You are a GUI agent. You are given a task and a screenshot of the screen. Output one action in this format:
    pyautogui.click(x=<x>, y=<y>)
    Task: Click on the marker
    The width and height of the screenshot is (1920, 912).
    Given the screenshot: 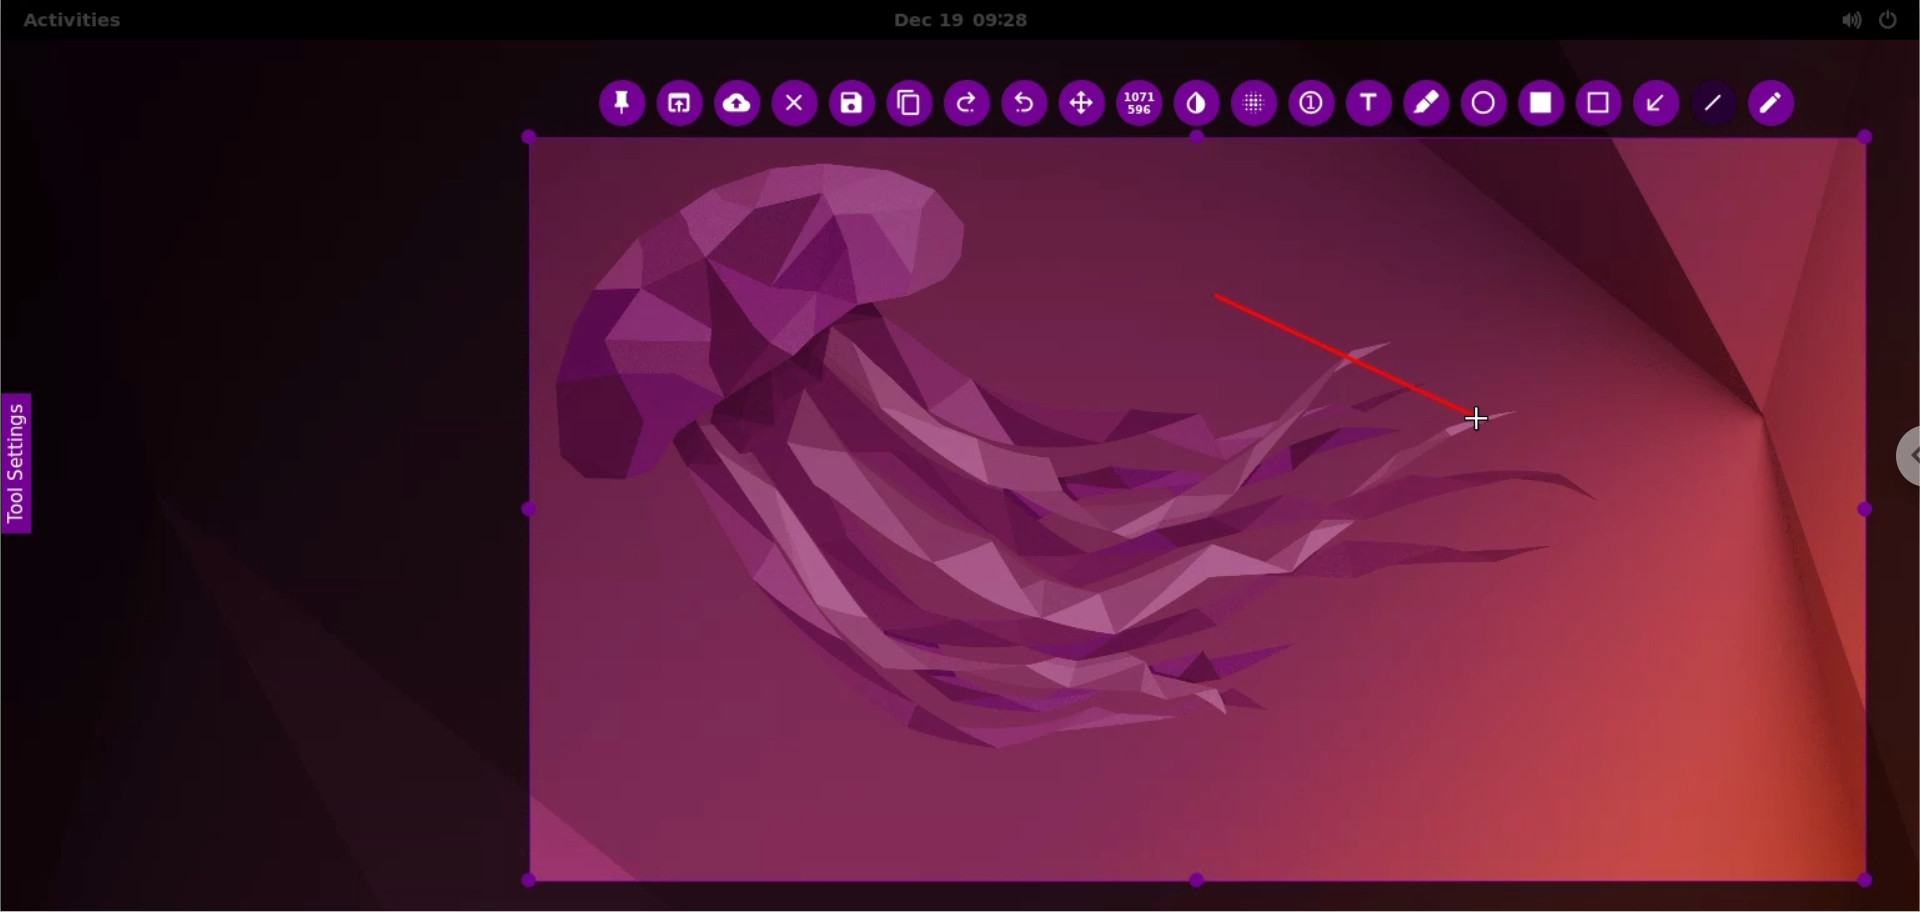 What is the action you would take?
    pyautogui.click(x=1425, y=104)
    